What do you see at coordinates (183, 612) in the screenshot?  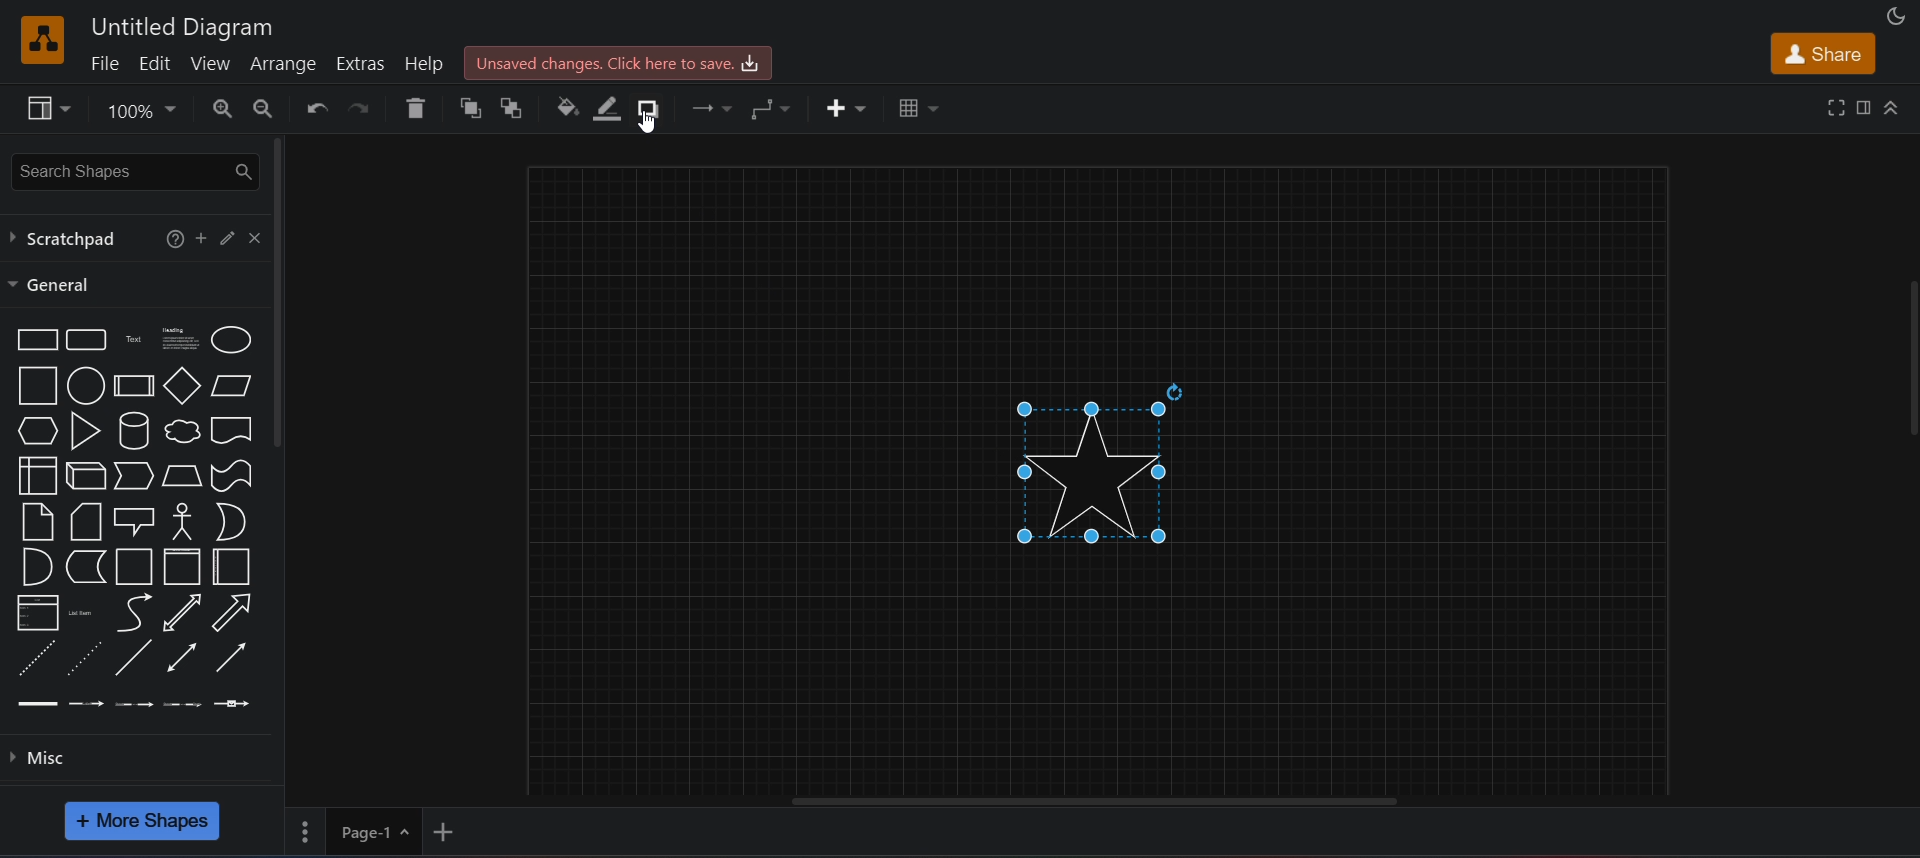 I see `directional arrow` at bounding box center [183, 612].